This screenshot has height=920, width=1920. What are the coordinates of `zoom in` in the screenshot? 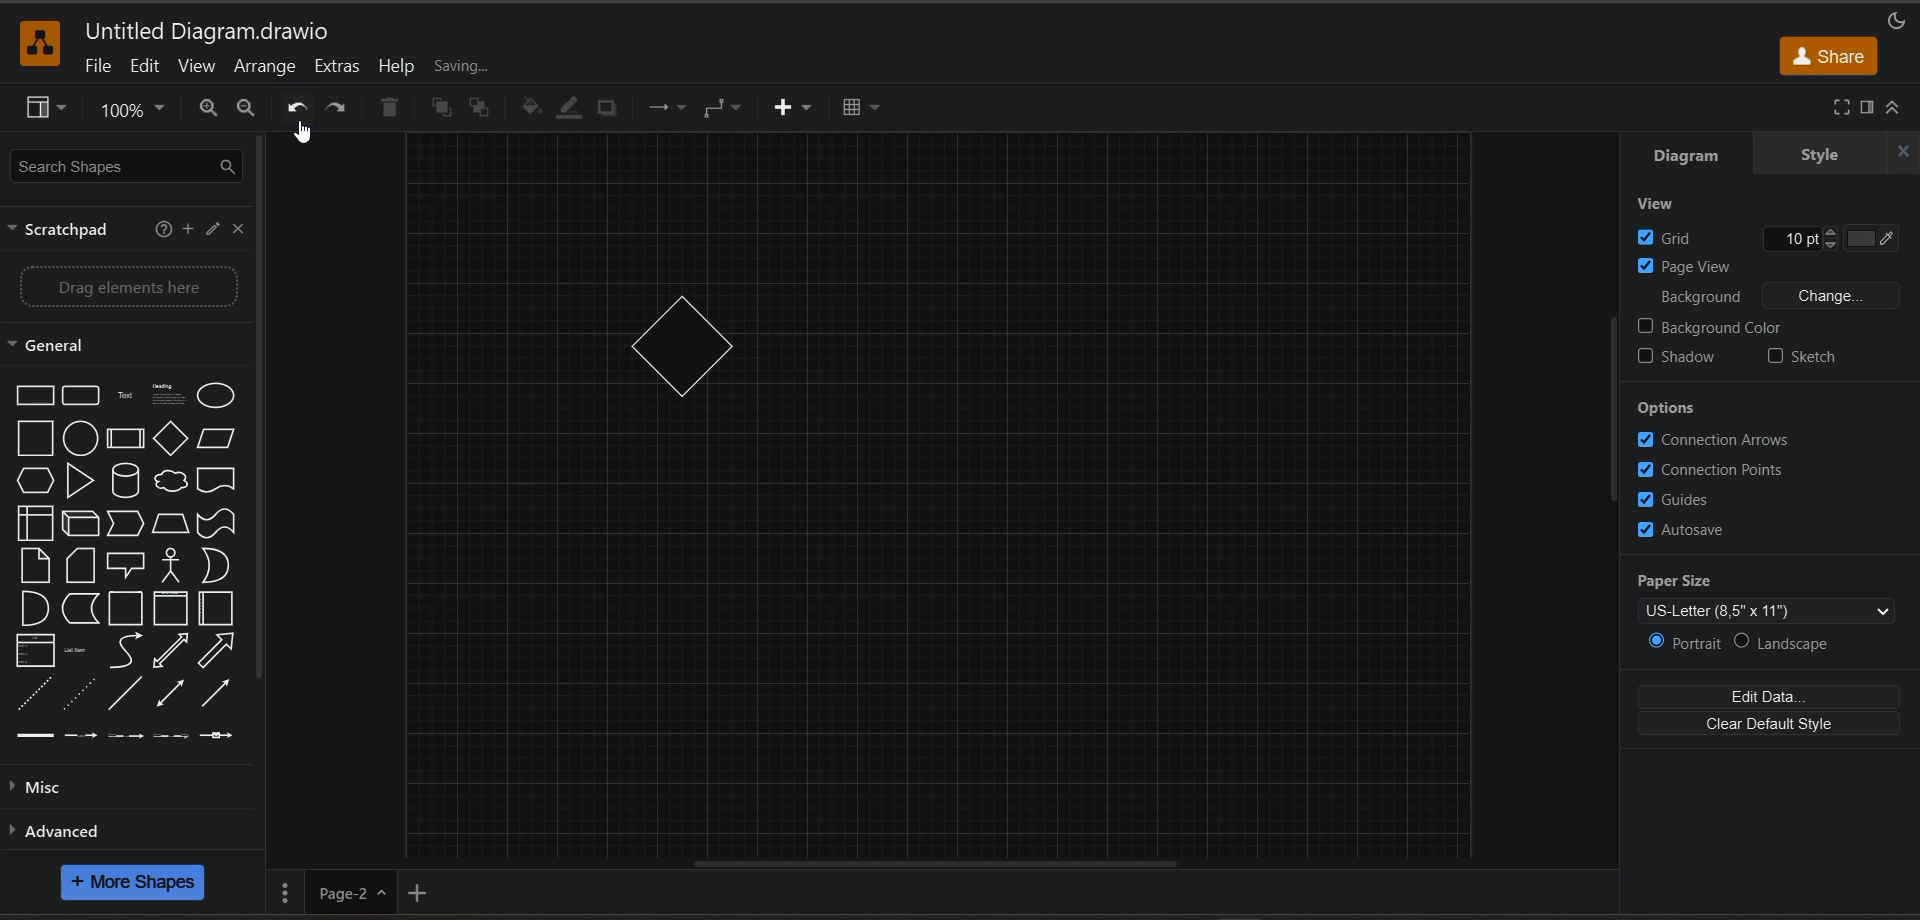 It's located at (203, 110).